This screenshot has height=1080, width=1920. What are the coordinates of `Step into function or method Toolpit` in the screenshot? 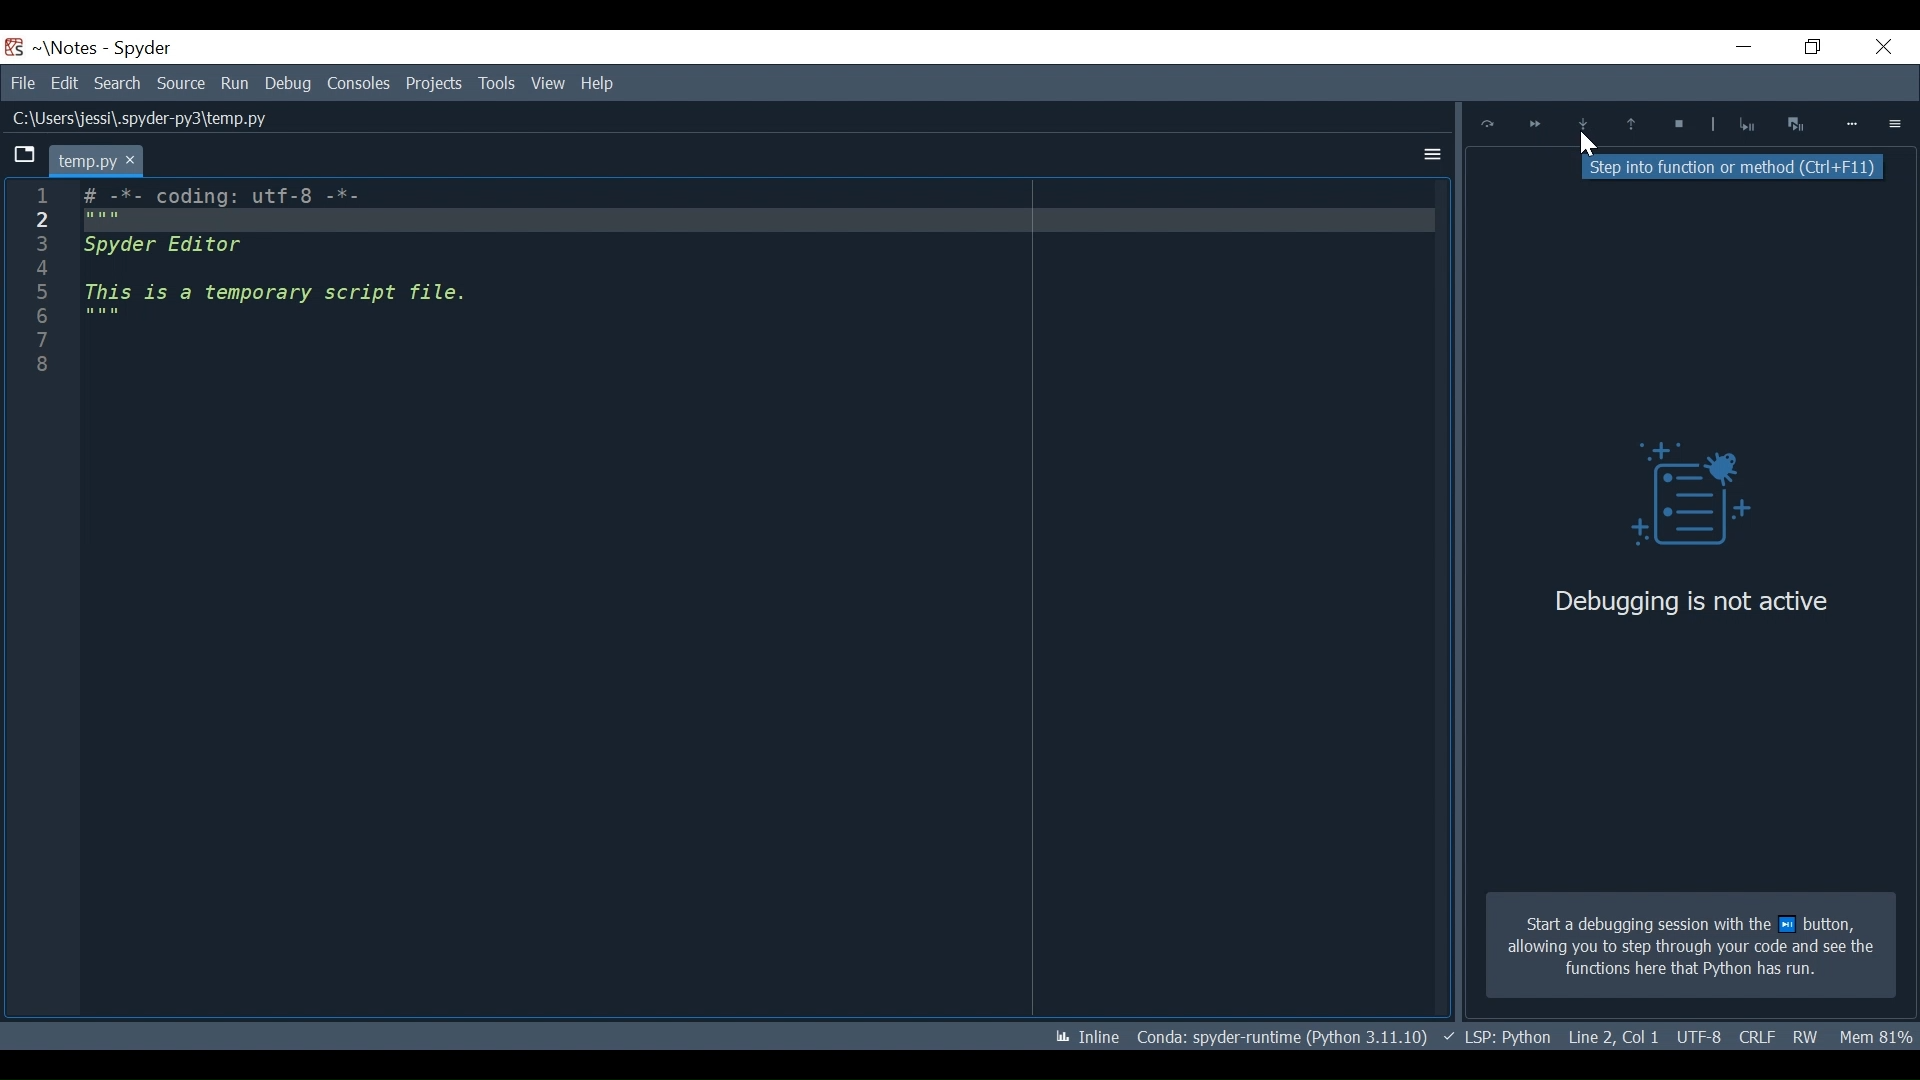 It's located at (1737, 168).